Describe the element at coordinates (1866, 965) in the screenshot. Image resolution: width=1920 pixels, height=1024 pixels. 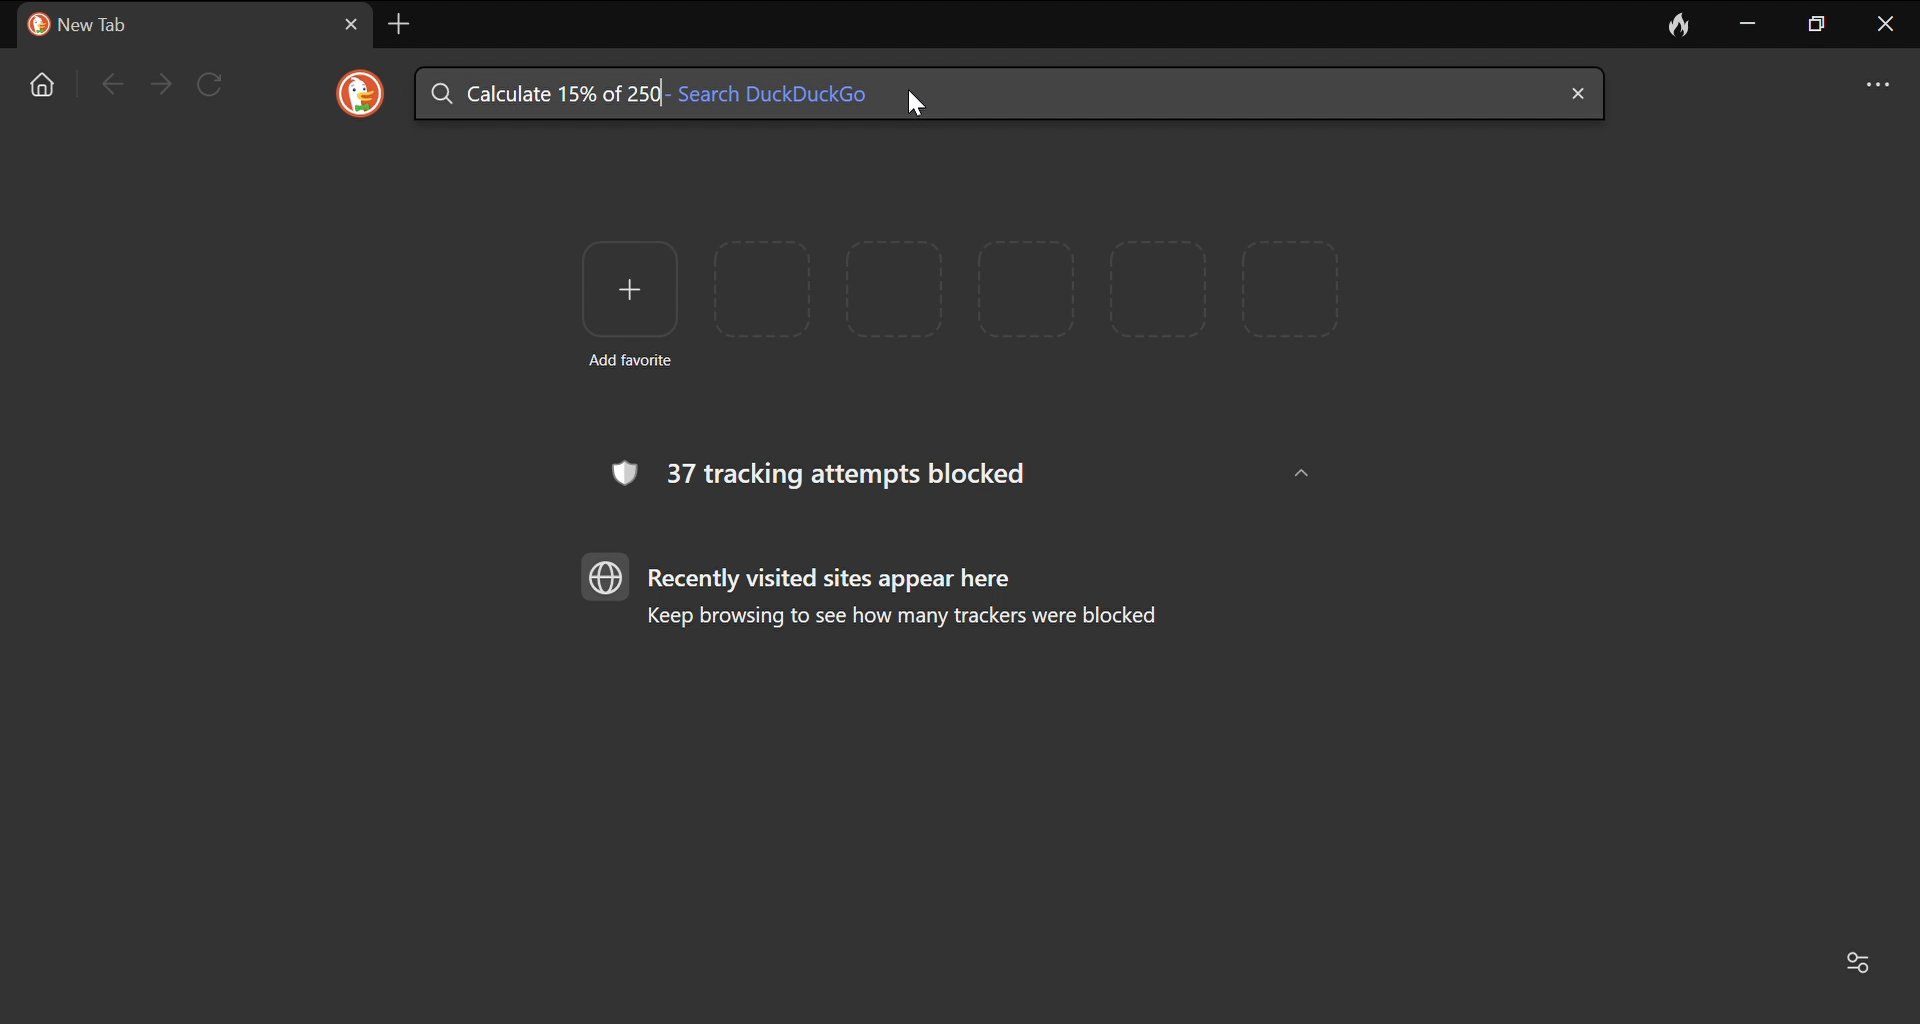
I see `Customize` at that location.